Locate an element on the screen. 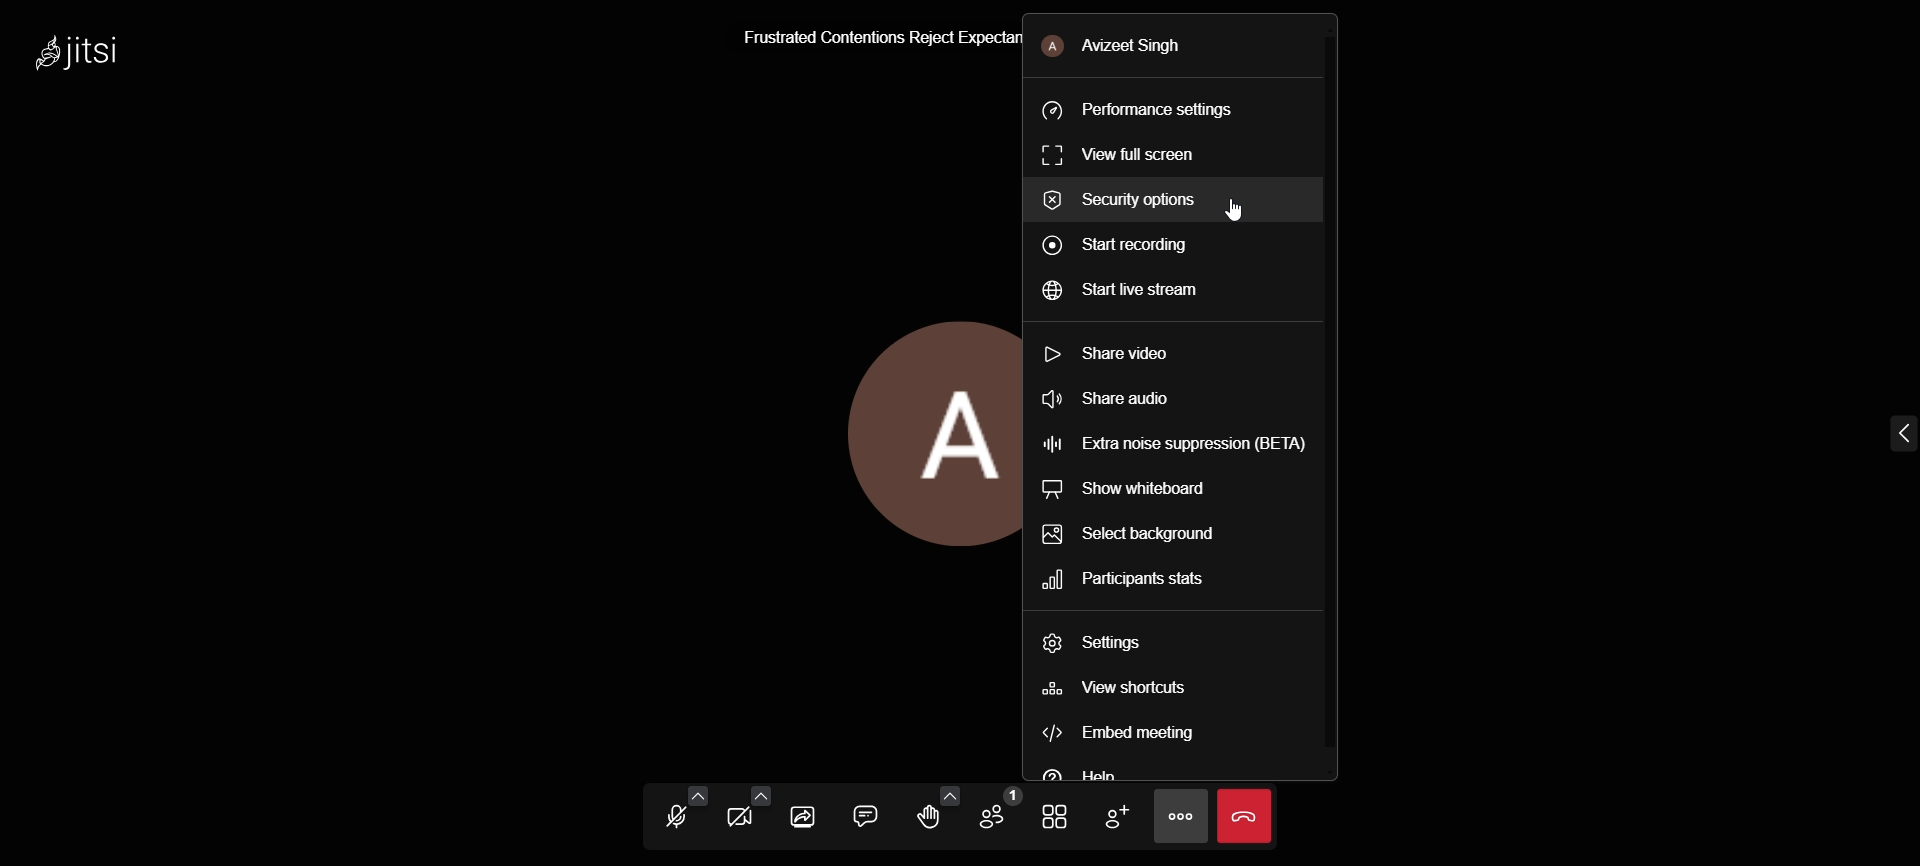  Frustrated Contentions Reject Expectan is located at coordinates (876, 37).